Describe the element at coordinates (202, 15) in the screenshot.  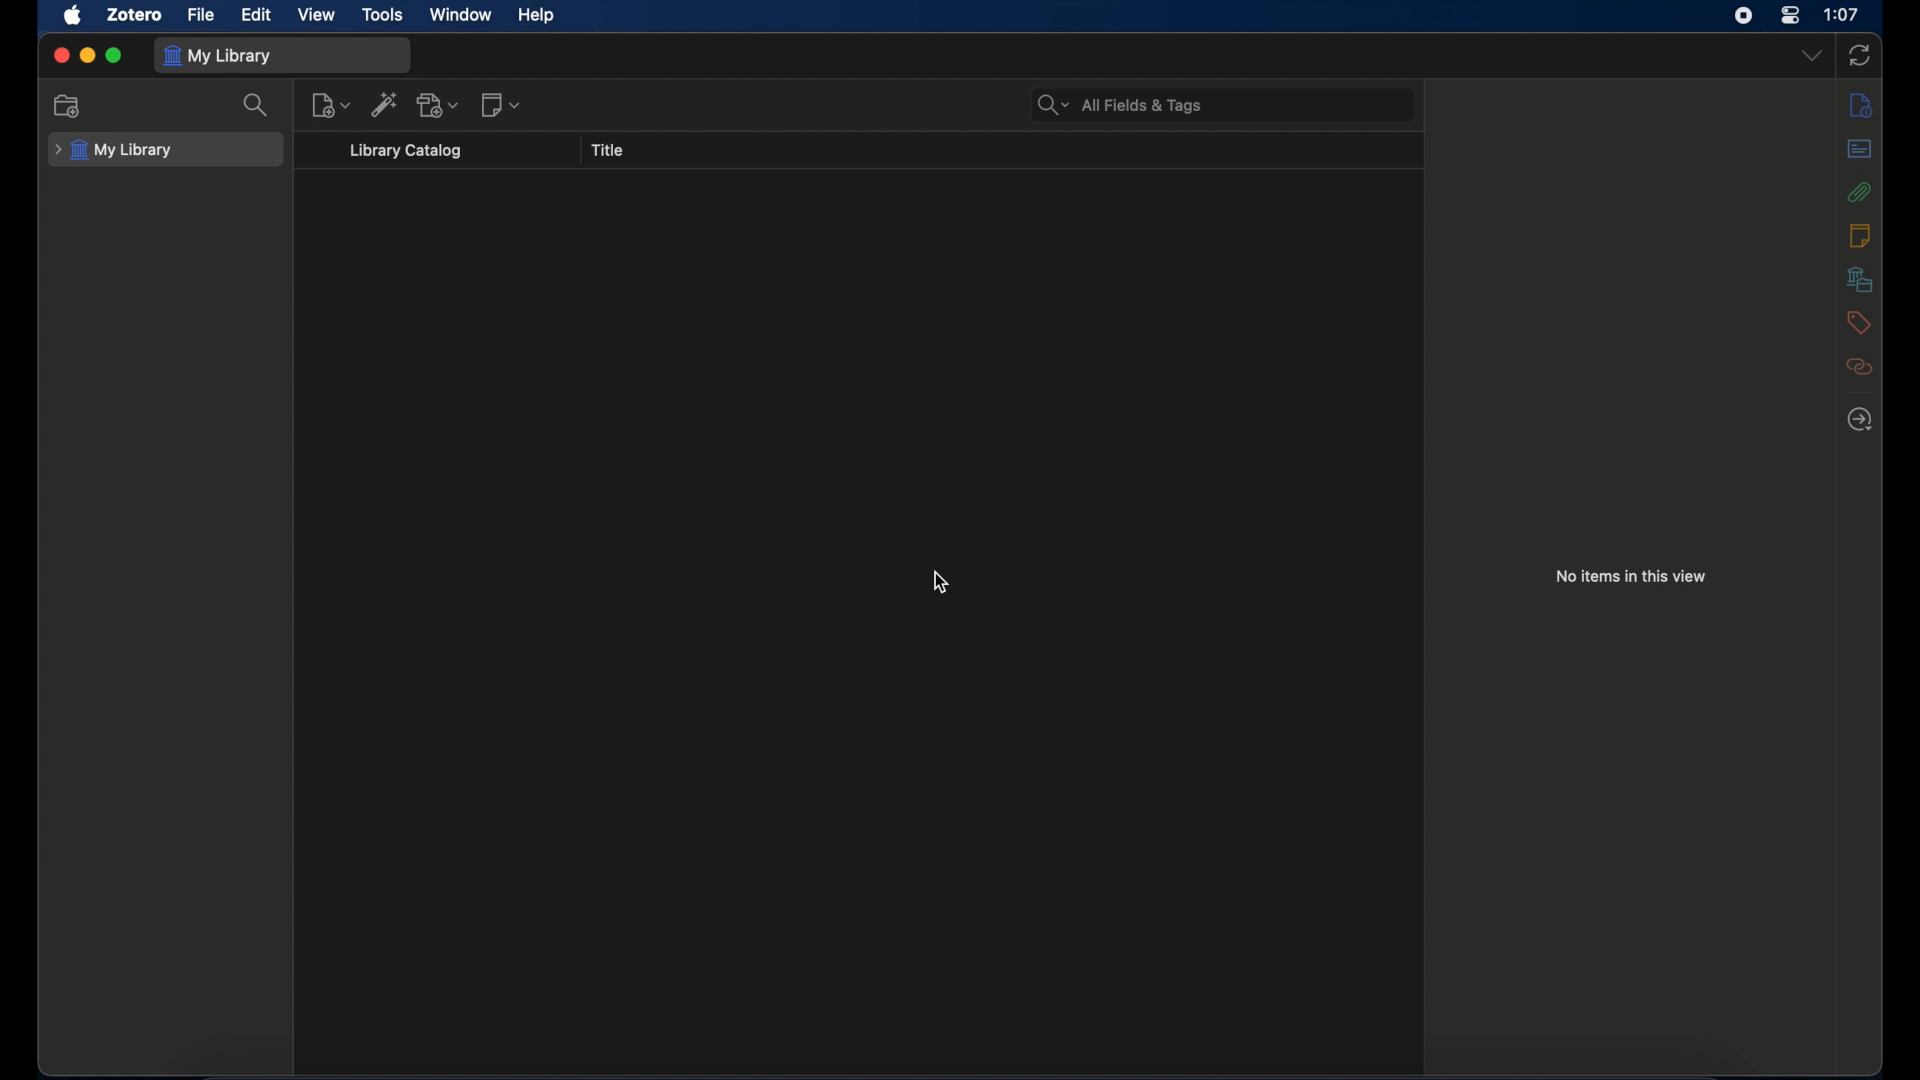
I see `file` at that location.